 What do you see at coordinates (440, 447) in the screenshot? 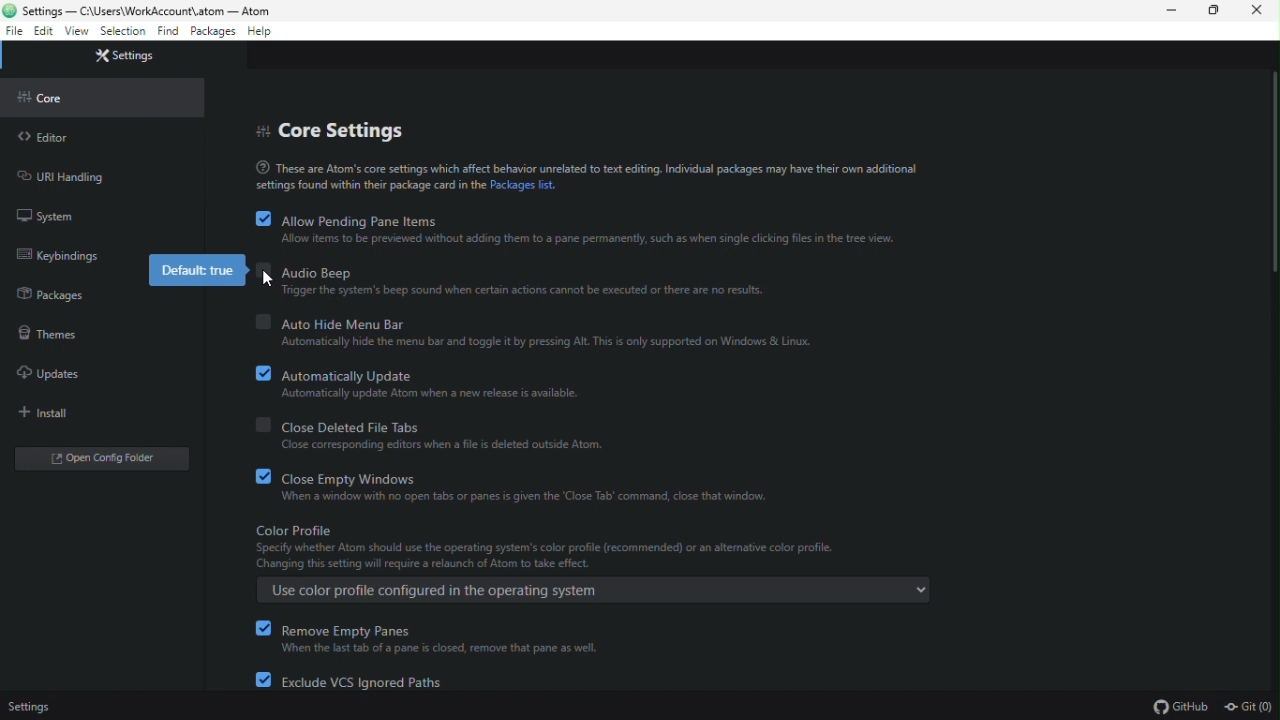
I see `Close corresponding editors when a file is deleted outside atom` at bounding box center [440, 447].